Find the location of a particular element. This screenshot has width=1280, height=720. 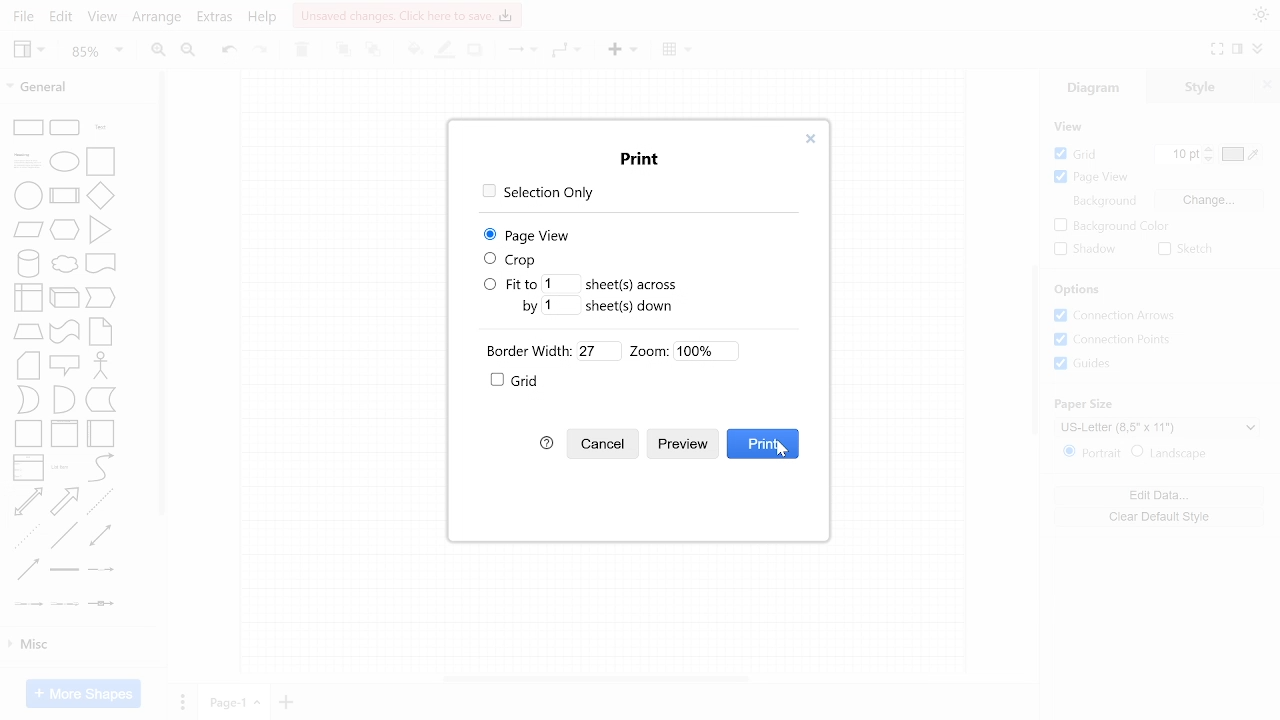

Actor is located at coordinates (101, 365).